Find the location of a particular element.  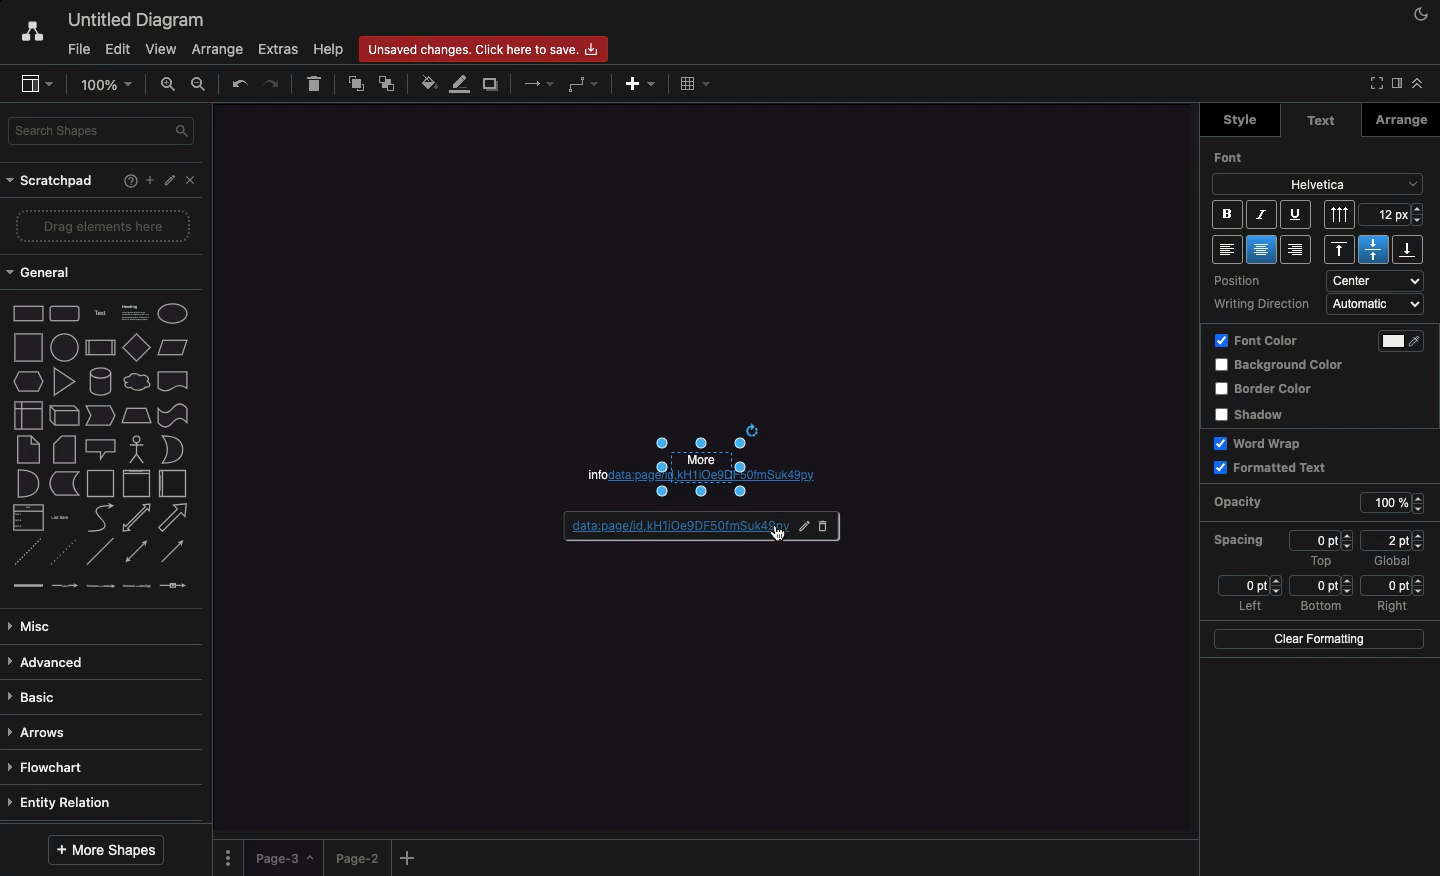

Background color is located at coordinates (1283, 366).